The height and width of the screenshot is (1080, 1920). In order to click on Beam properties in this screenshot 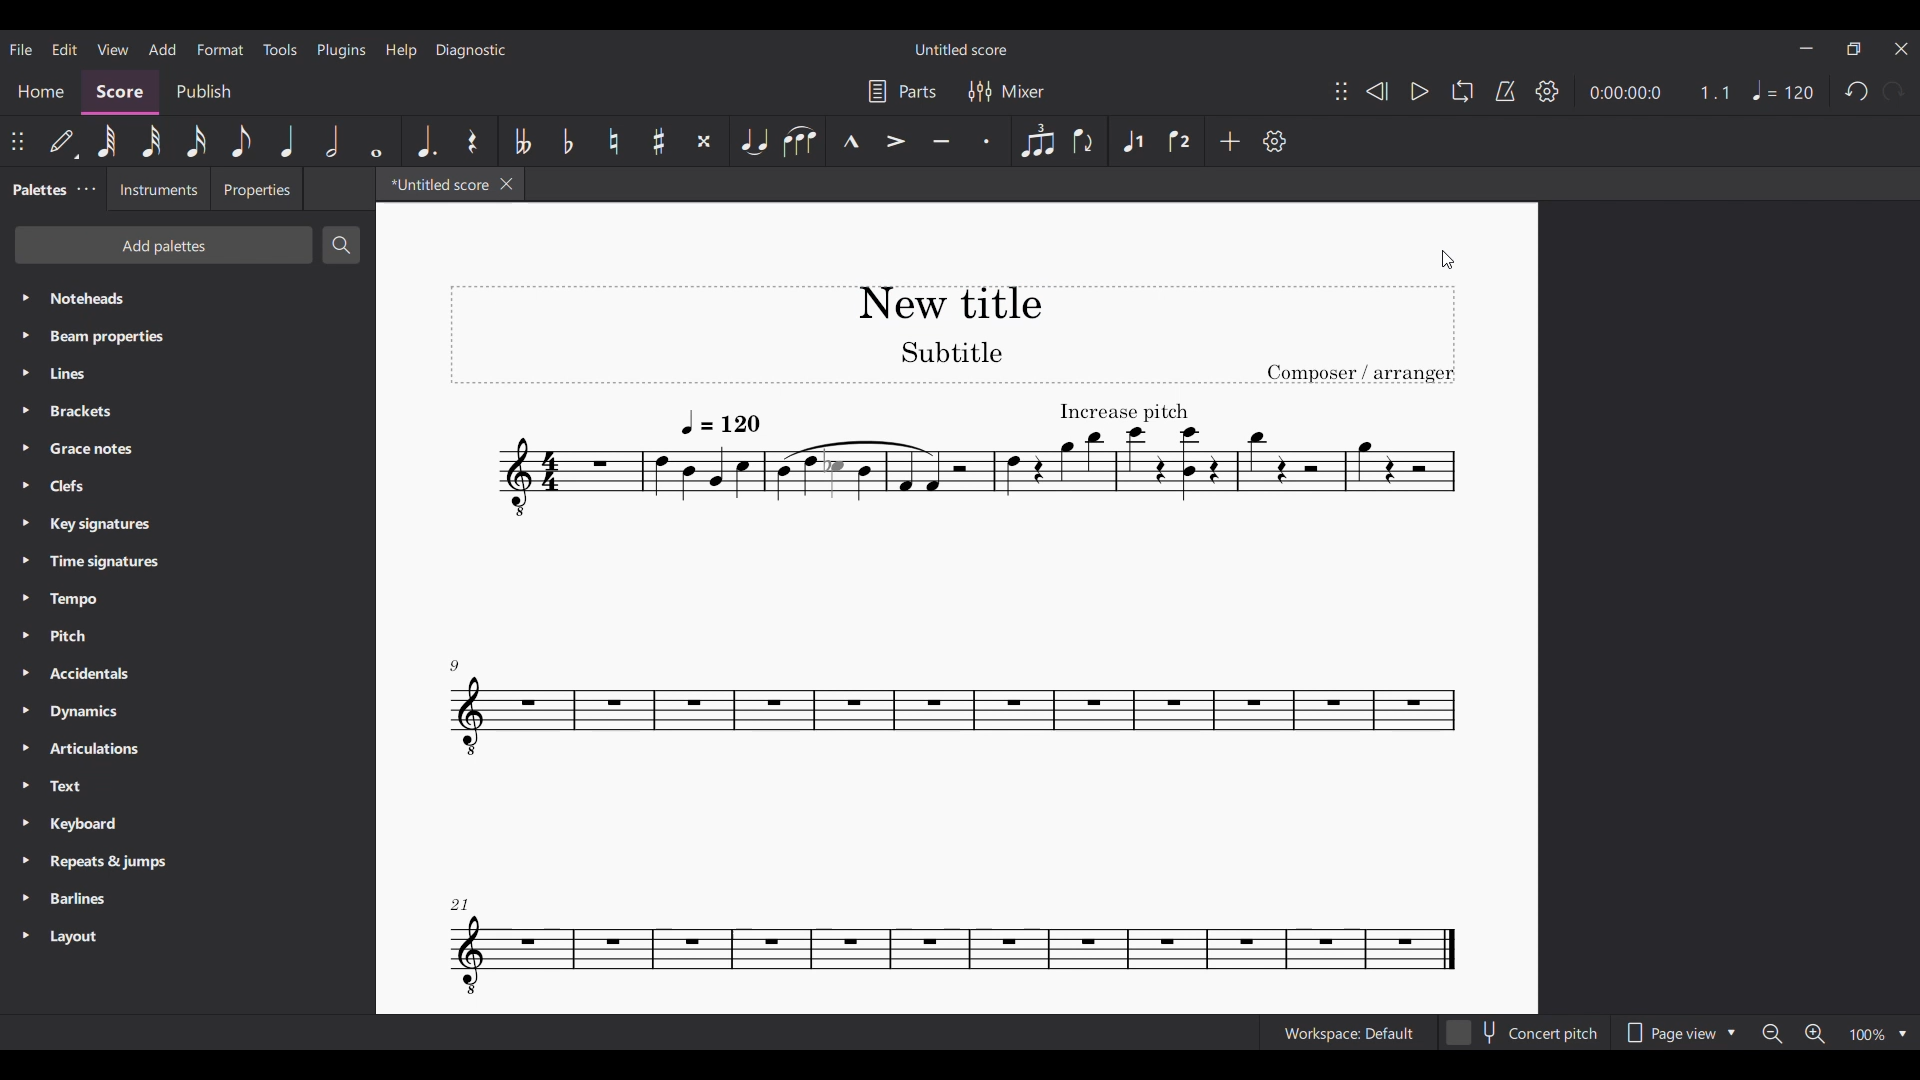, I will do `click(187, 336)`.